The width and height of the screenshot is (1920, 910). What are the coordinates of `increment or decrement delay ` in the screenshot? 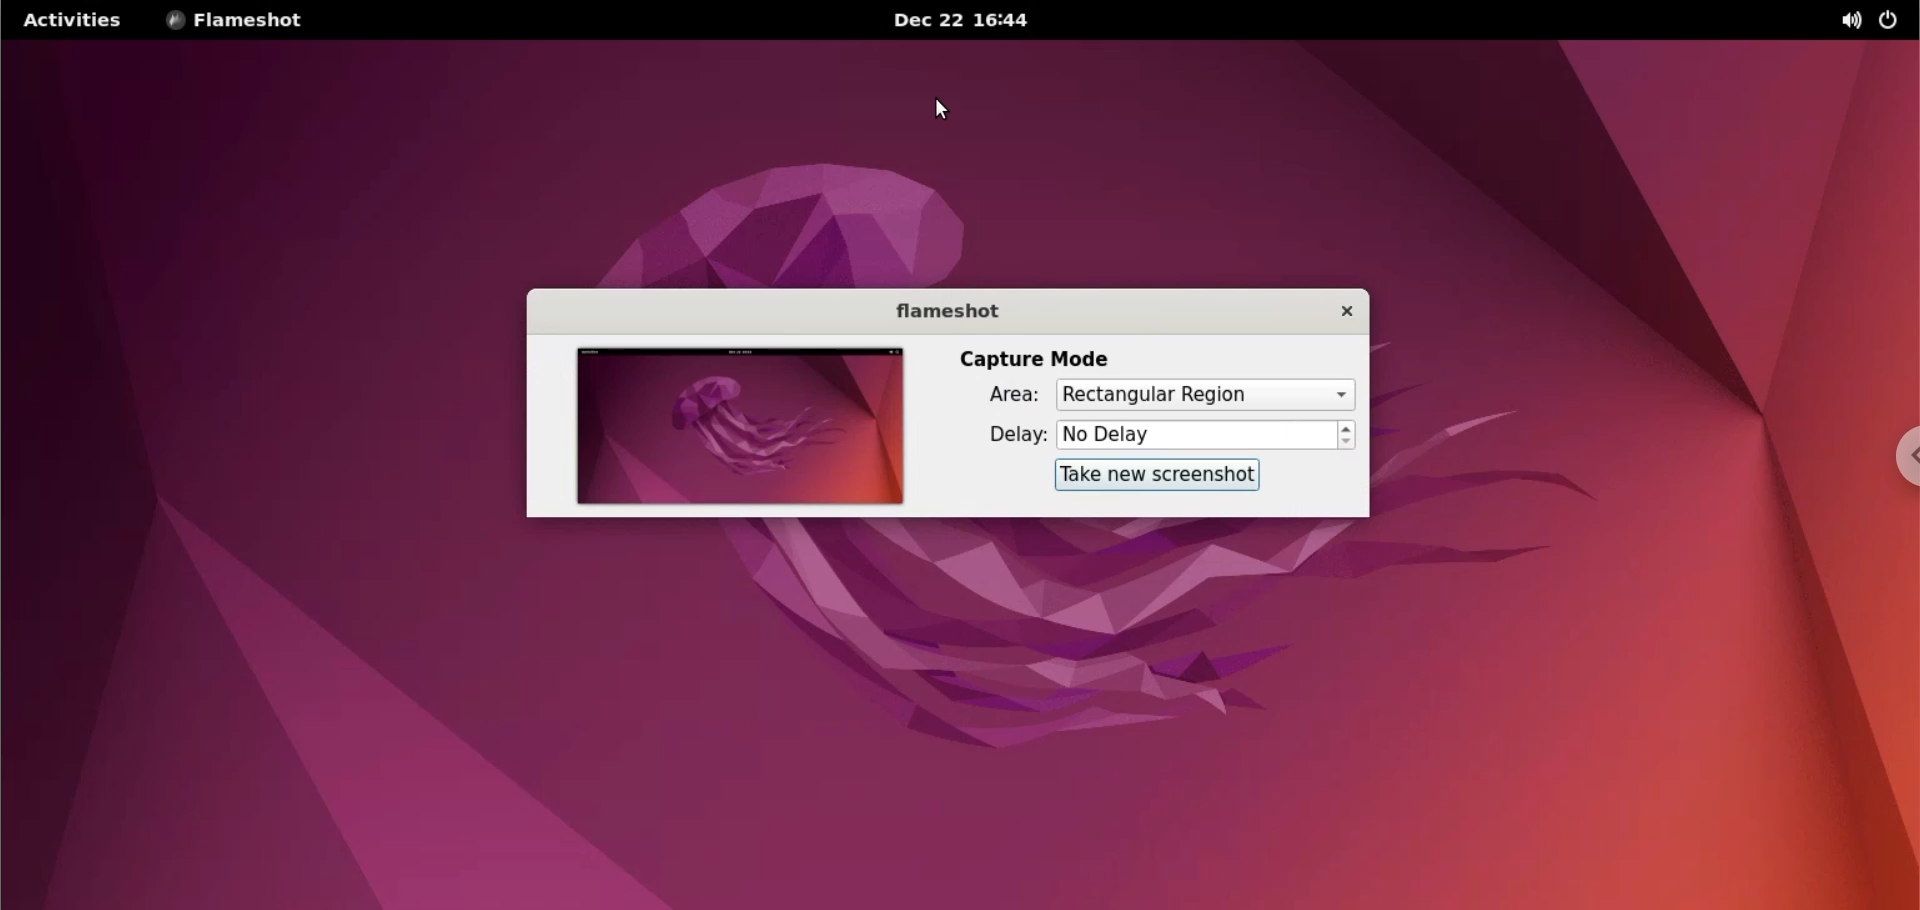 It's located at (1347, 435).